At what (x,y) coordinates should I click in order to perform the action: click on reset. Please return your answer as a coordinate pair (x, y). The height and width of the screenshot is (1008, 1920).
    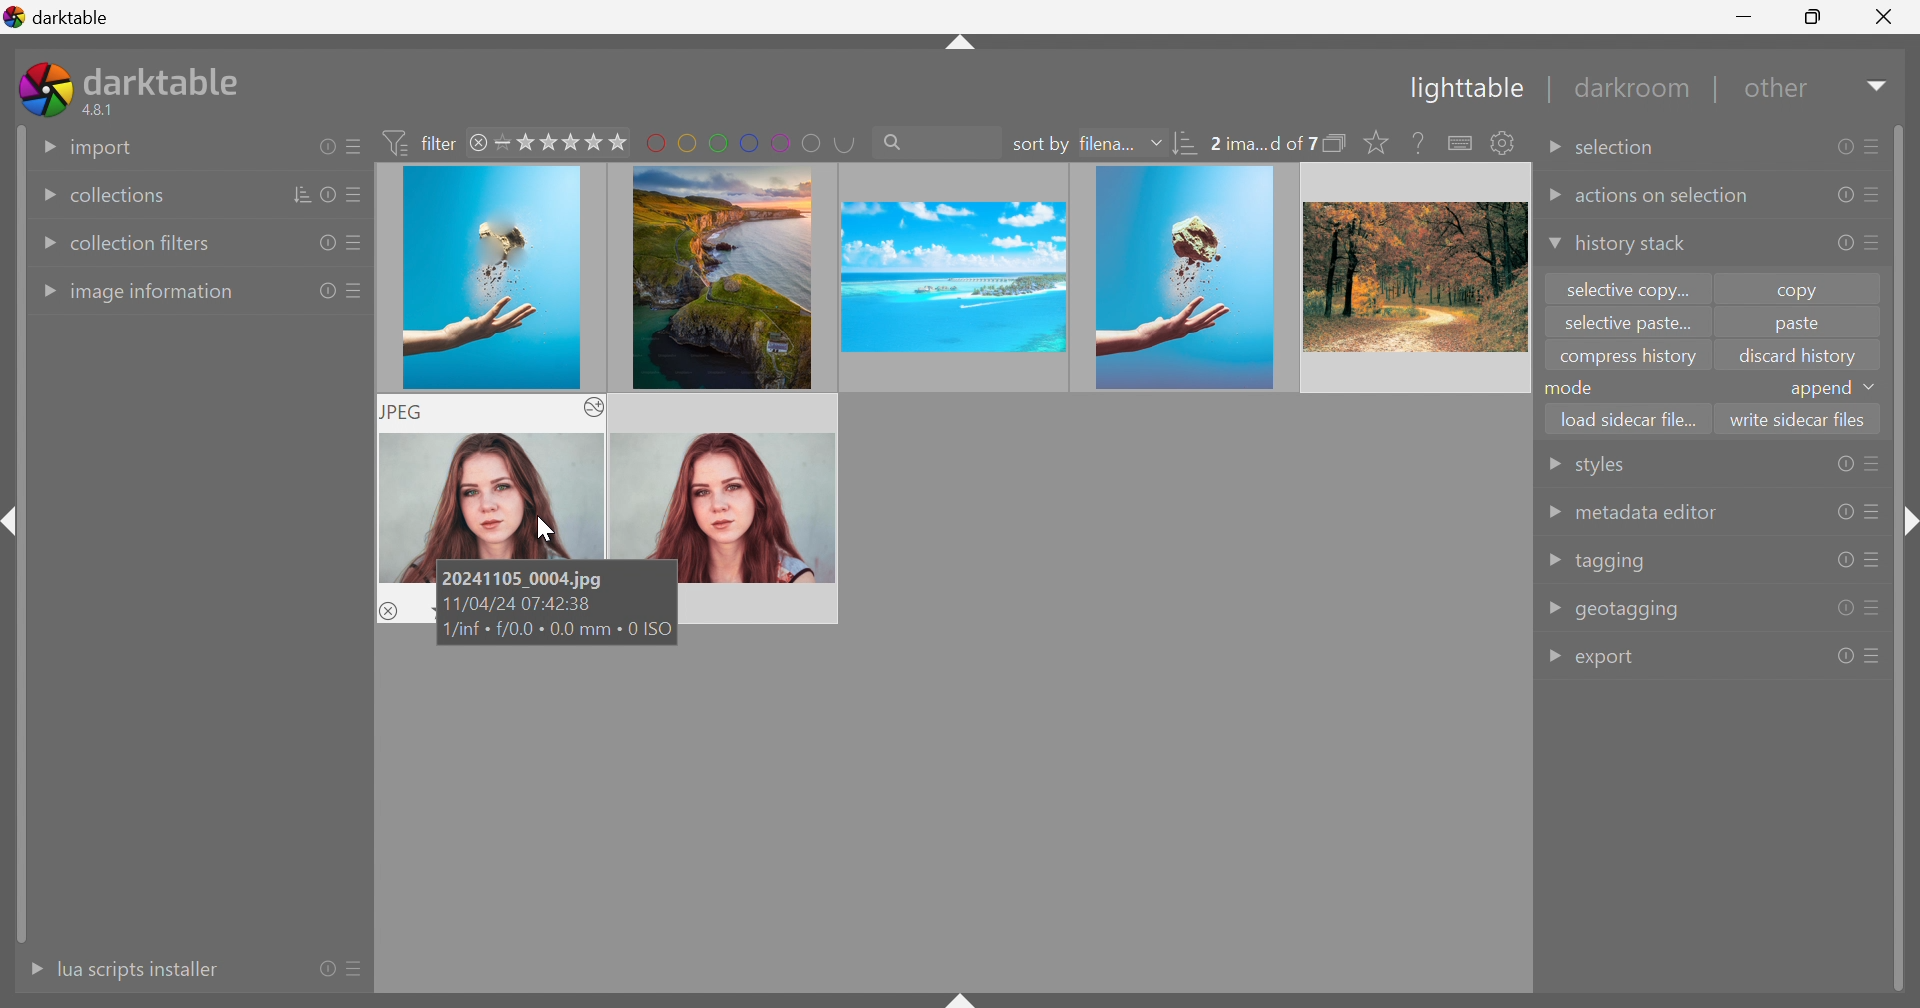
    Looking at the image, I should click on (1845, 609).